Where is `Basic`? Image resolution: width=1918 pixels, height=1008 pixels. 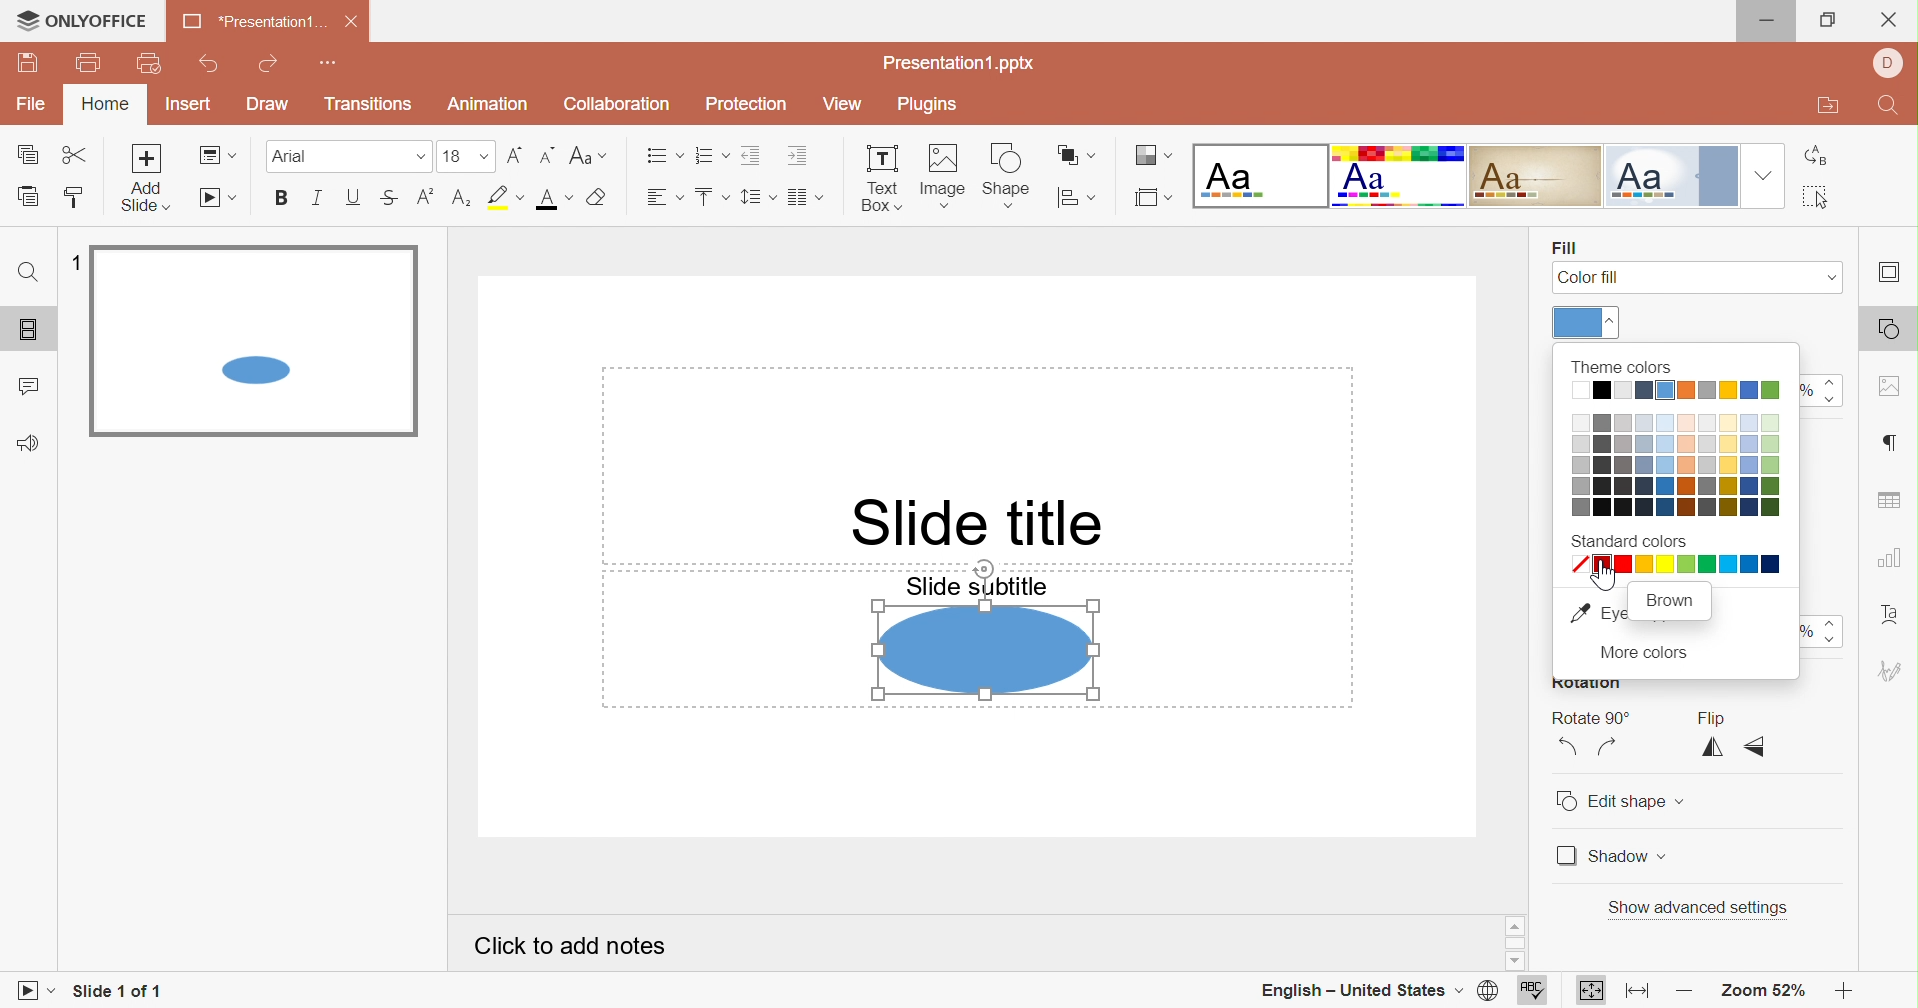
Basic is located at coordinates (1399, 177).